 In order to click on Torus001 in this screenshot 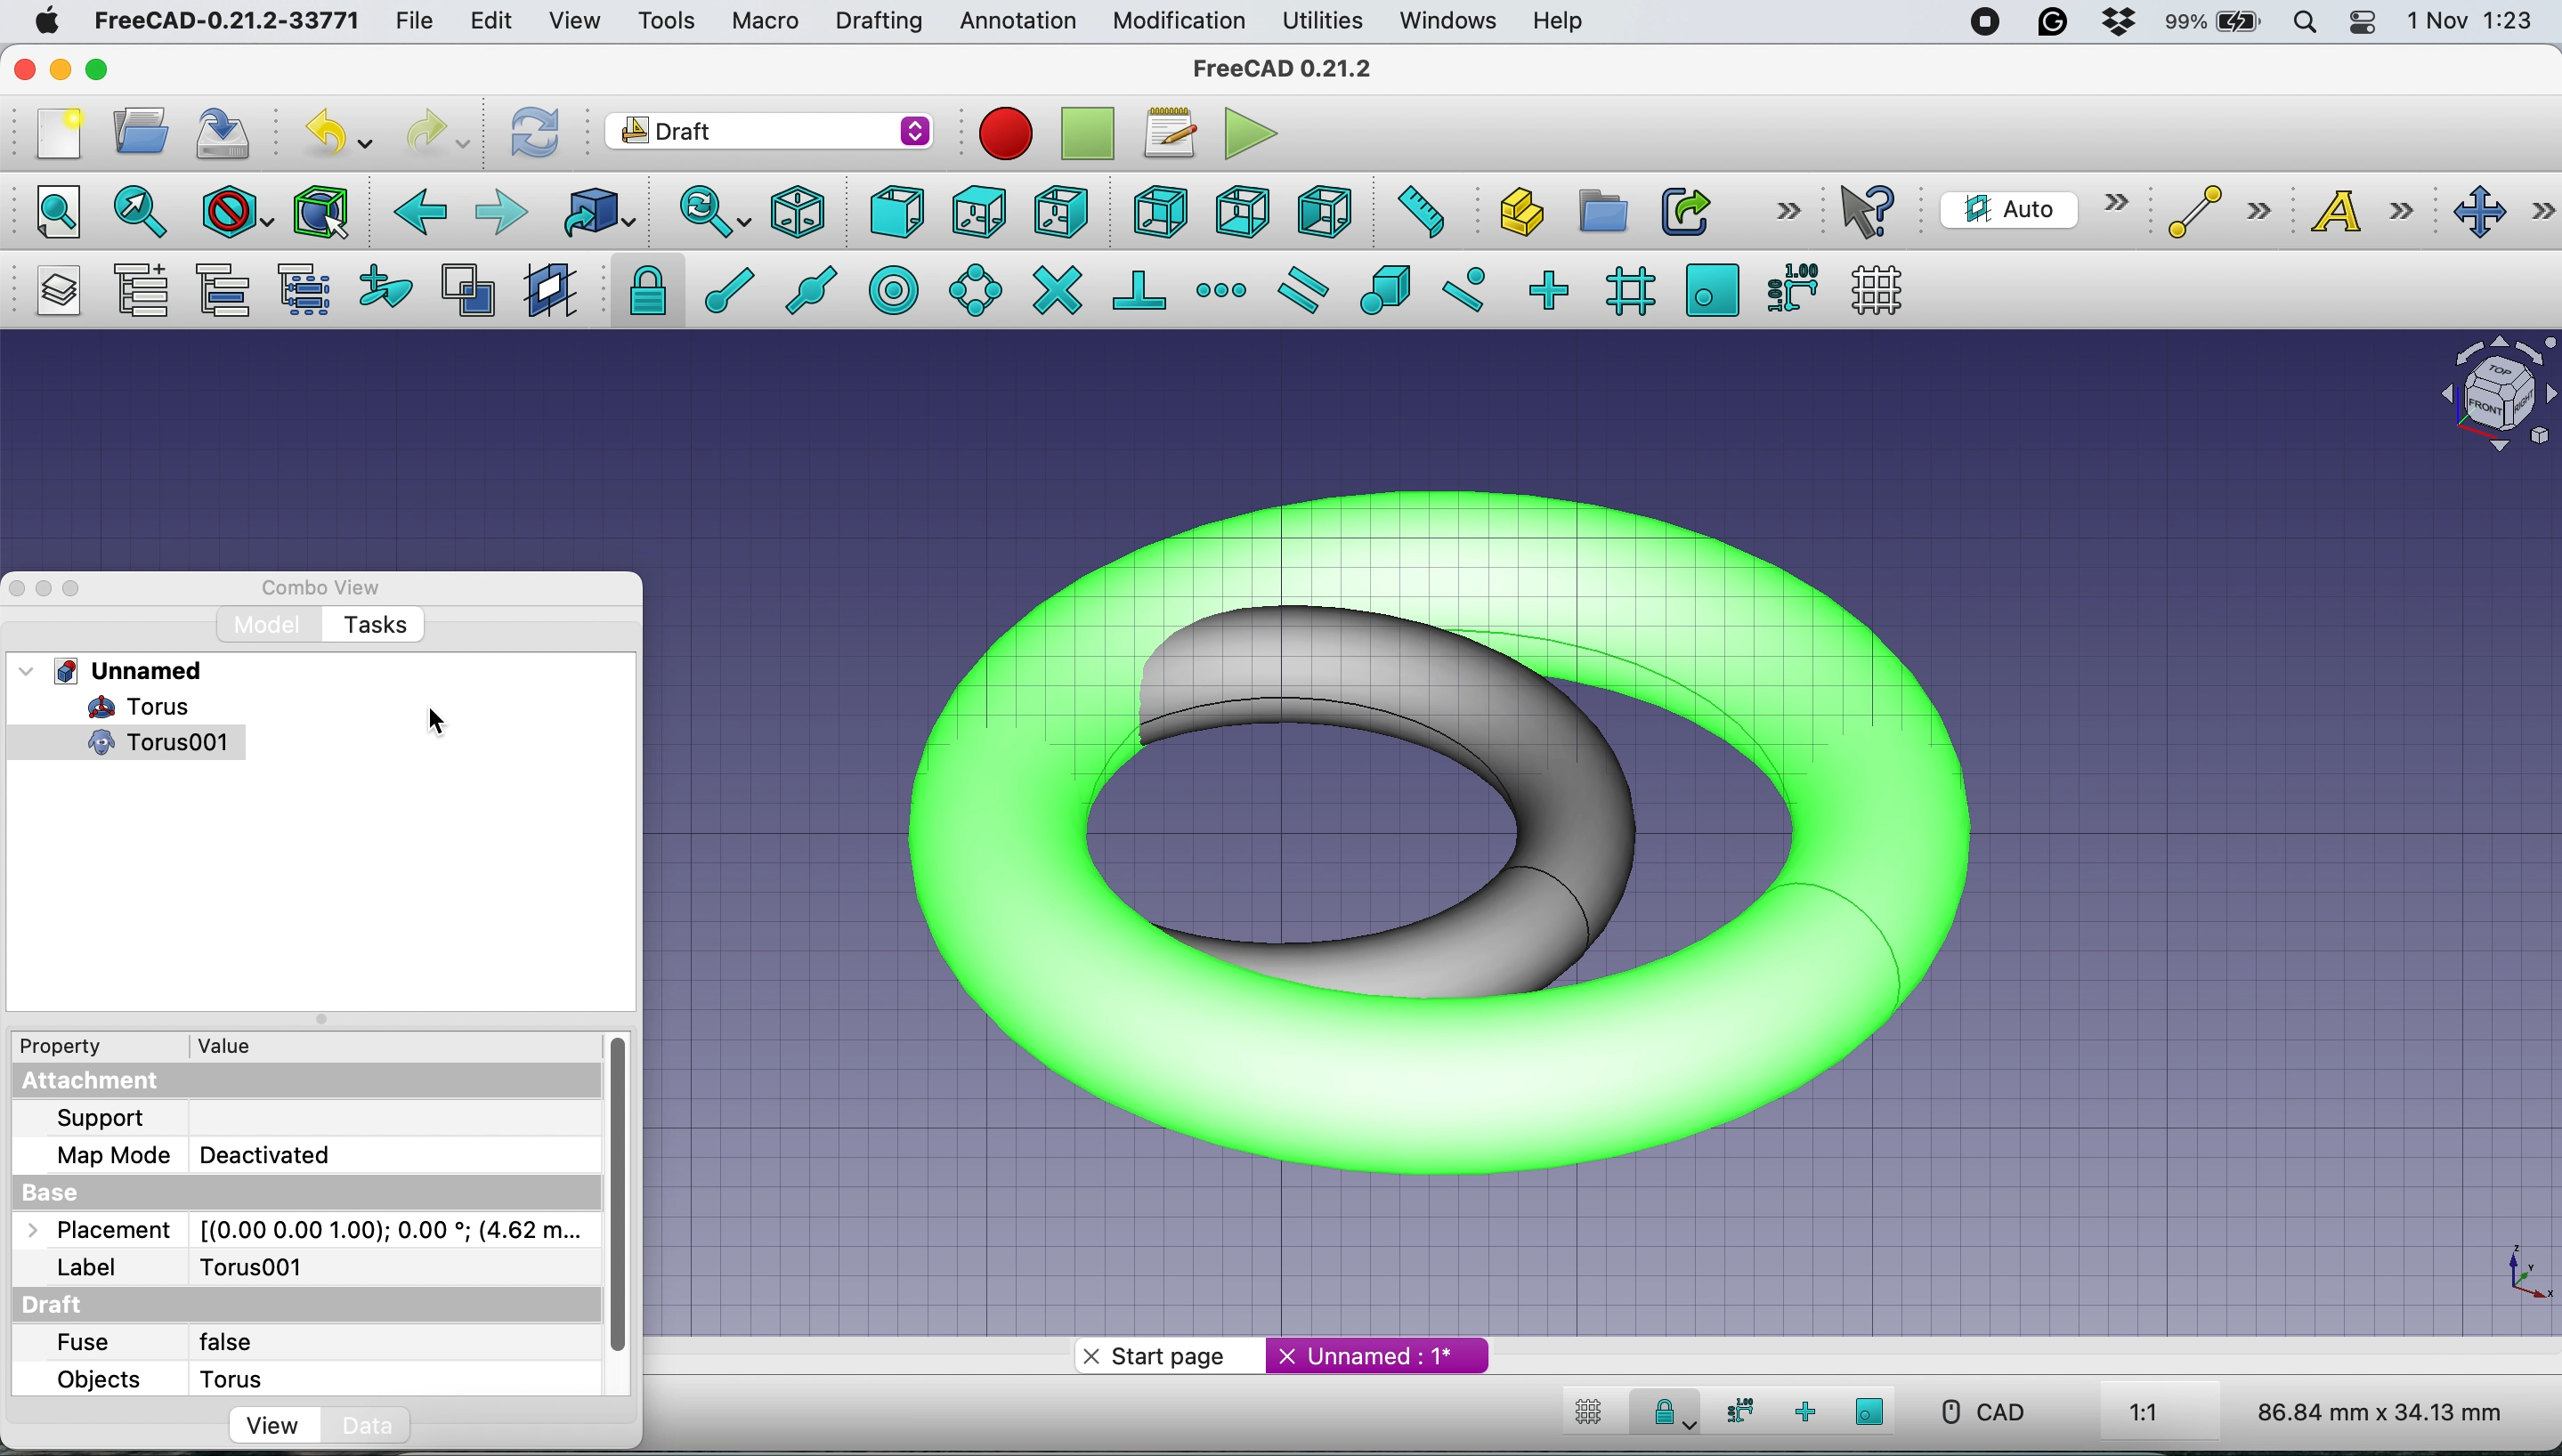, I will do `click(145, 745)`.